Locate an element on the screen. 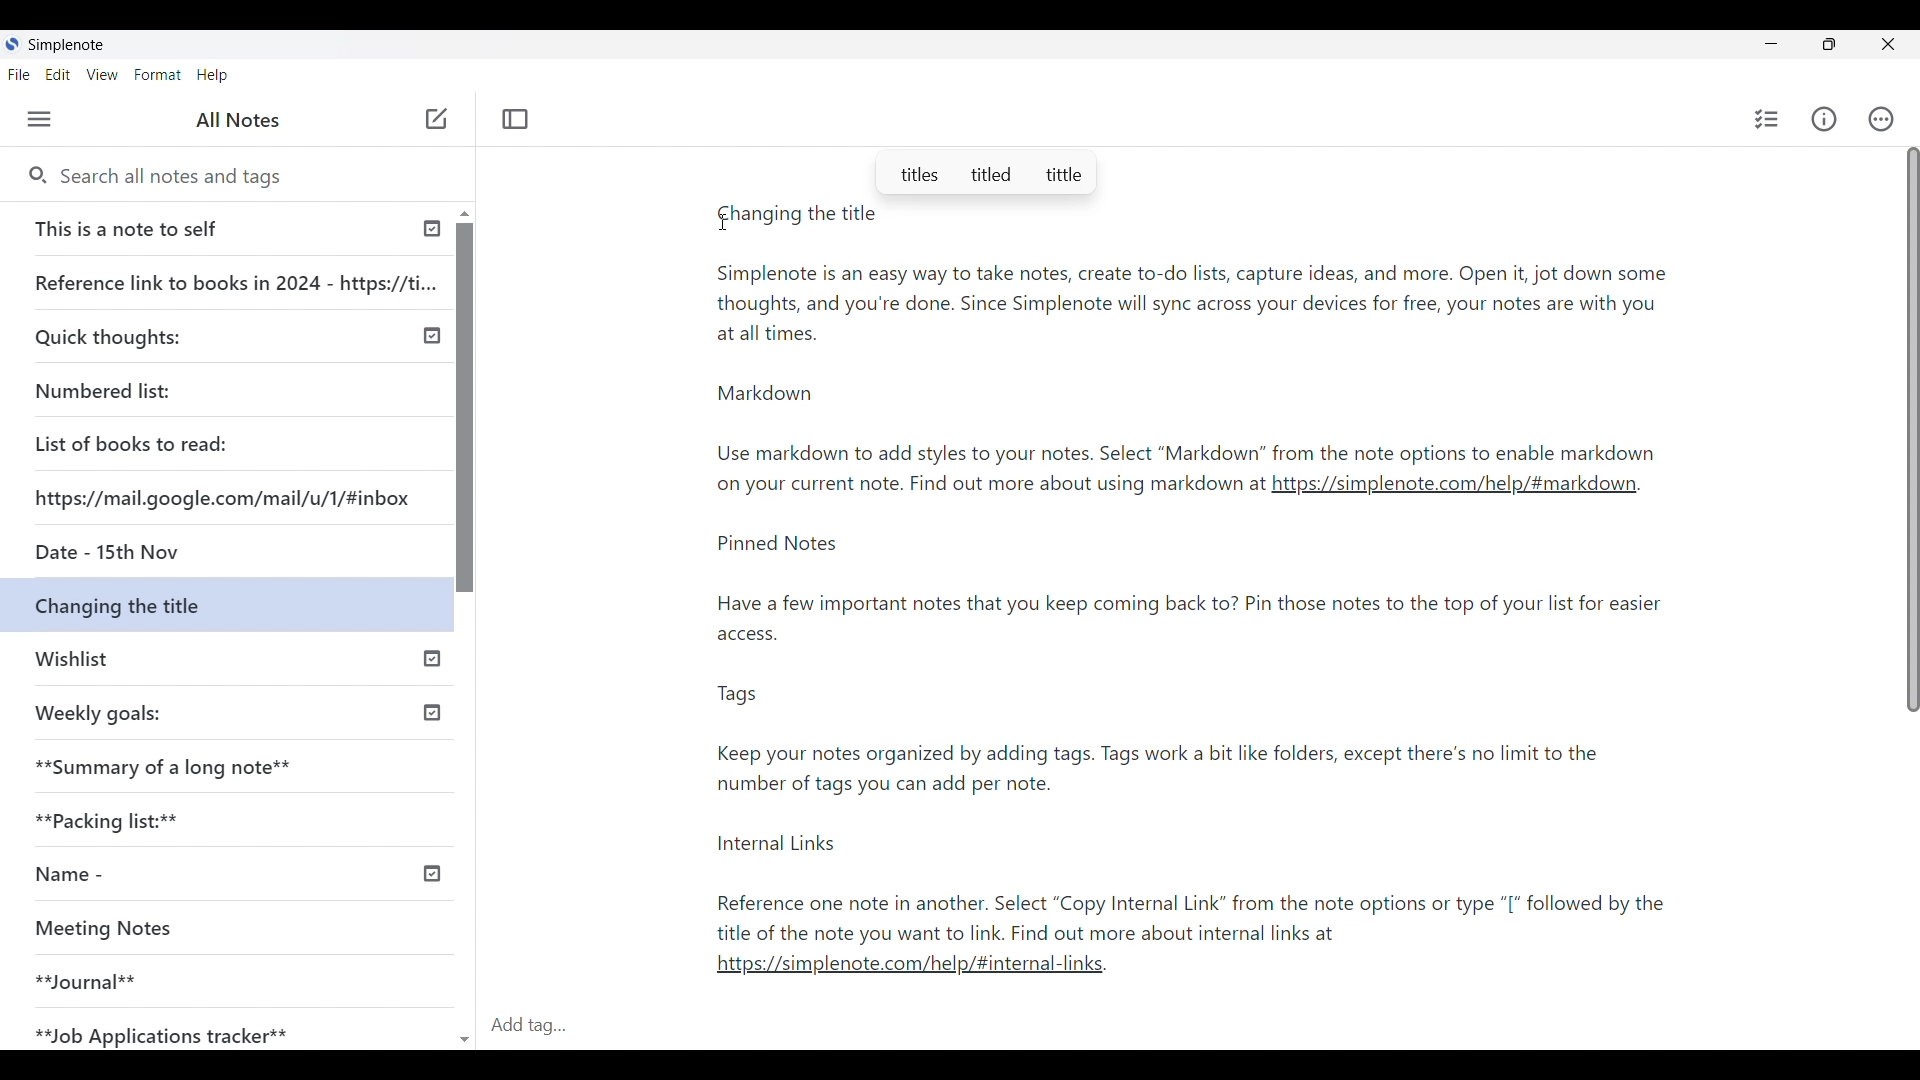 This screenshot has width=1920, height=1080. Note reordered and text changed is located at coordinates (230, 602).